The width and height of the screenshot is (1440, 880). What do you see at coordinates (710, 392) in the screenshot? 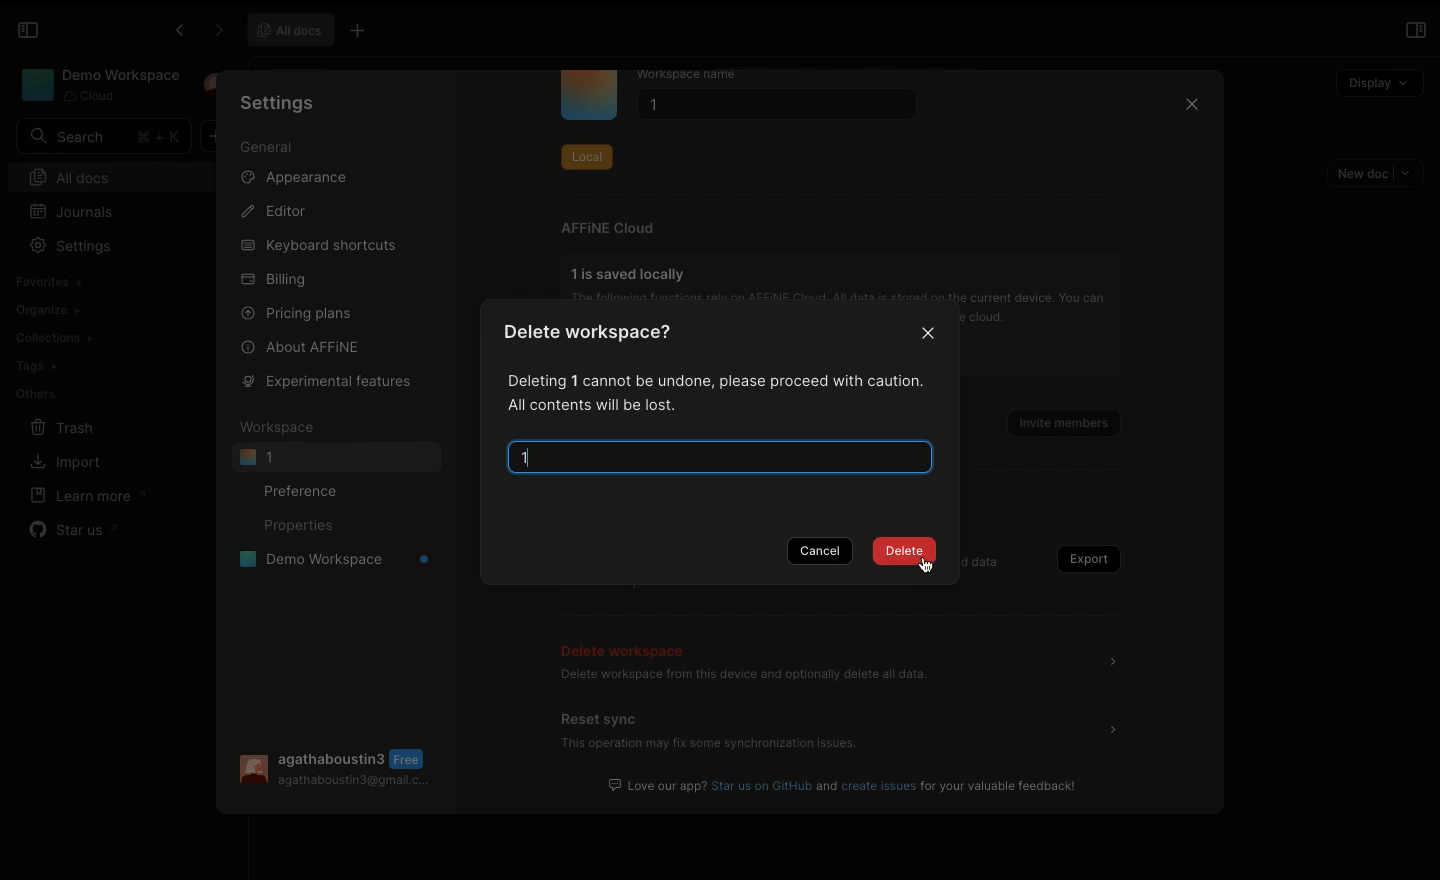
I see `Deleting 1 cannot be undone, please proceed with caution. All contents will be lost` at bounding box center [710, 392].